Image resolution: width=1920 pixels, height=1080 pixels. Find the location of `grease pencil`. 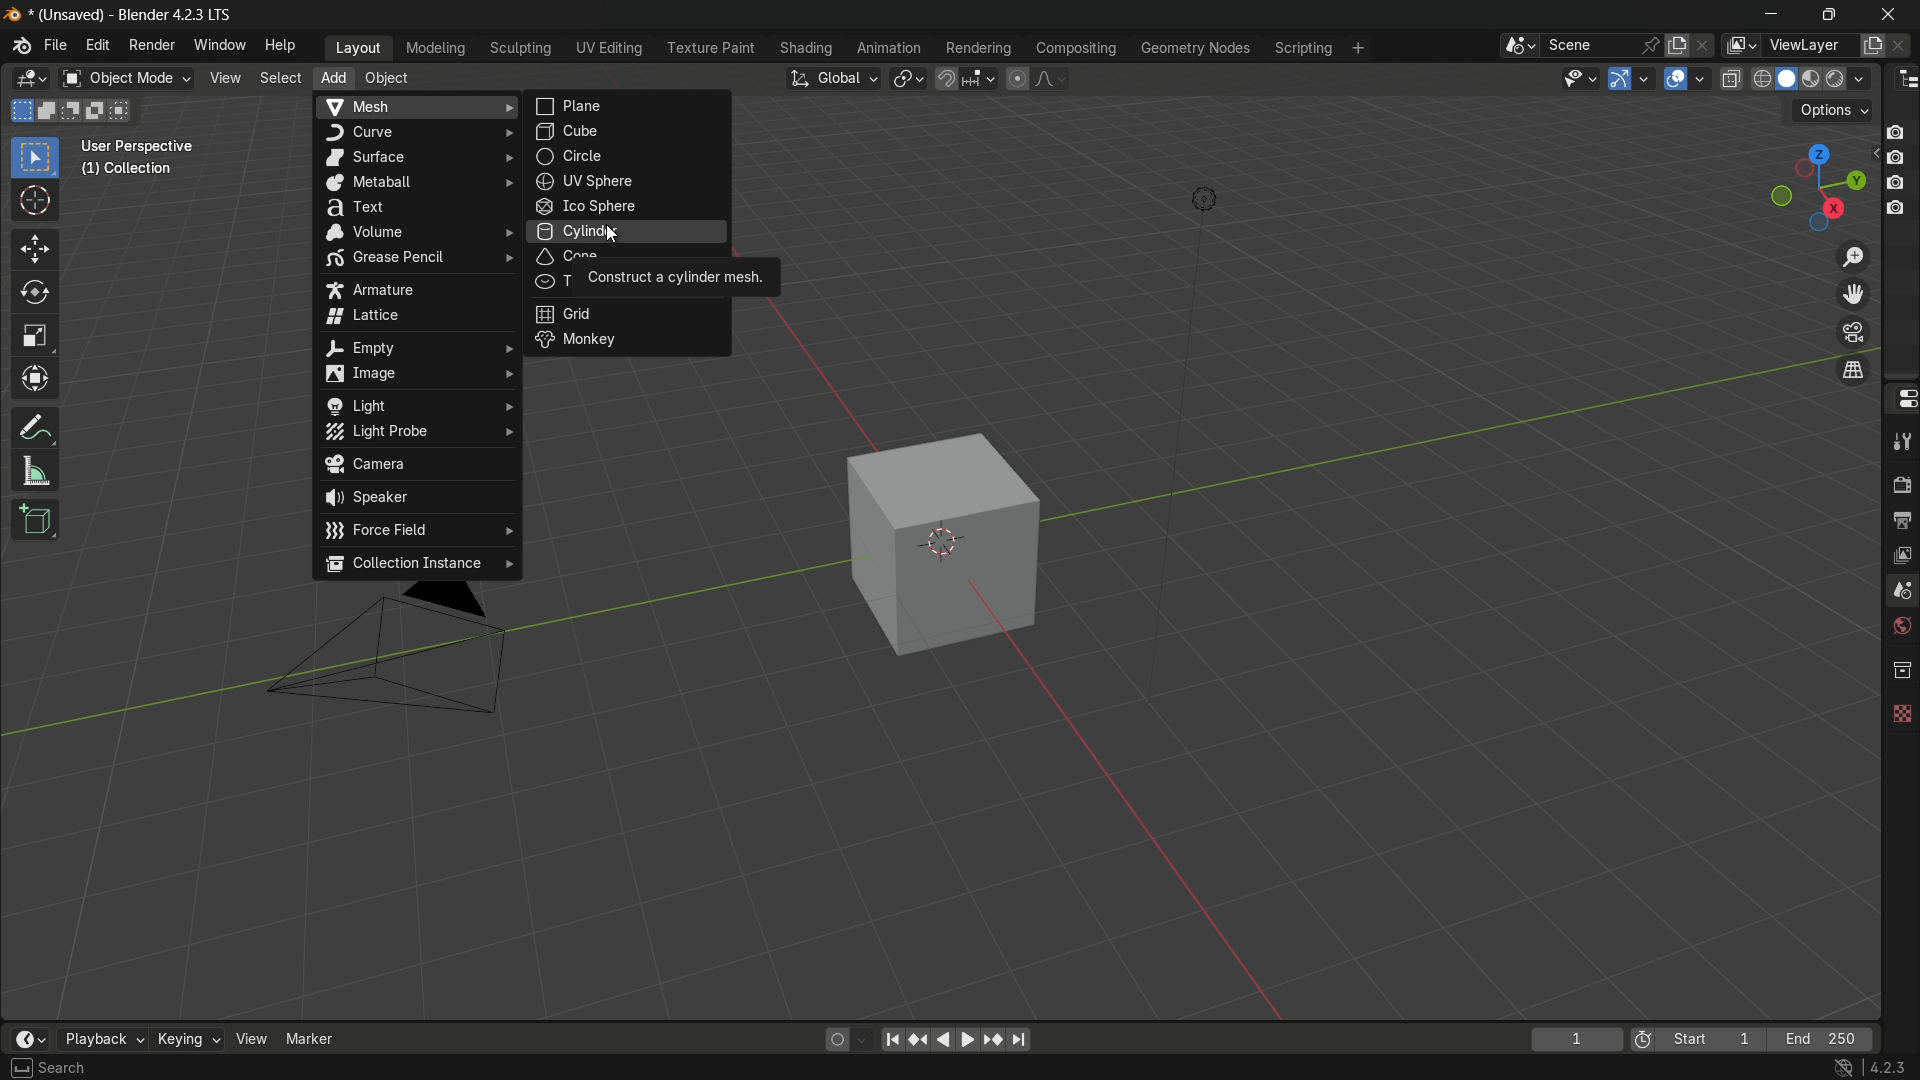

grease pencil is located at coordinates (415, 259).